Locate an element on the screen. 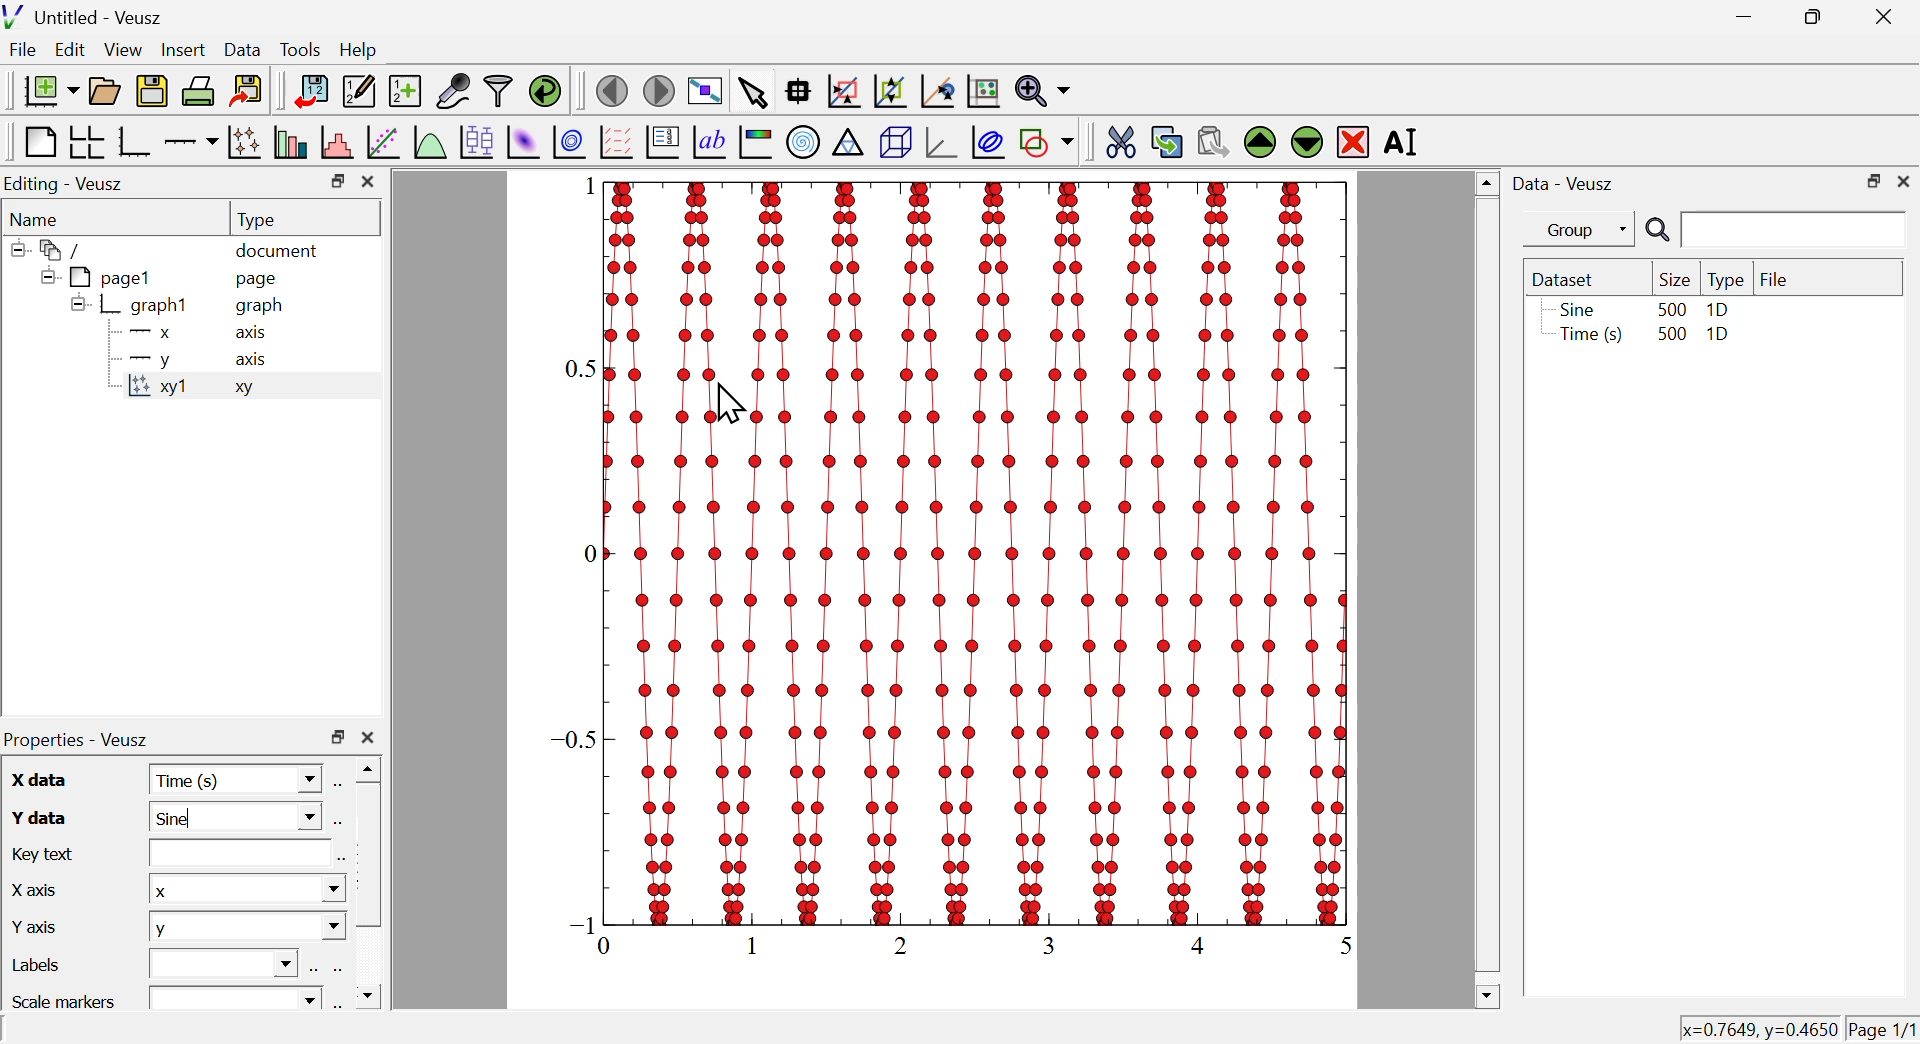 This screenshot has width=1920, height=1044. xy is located at coordinates (250, 392).